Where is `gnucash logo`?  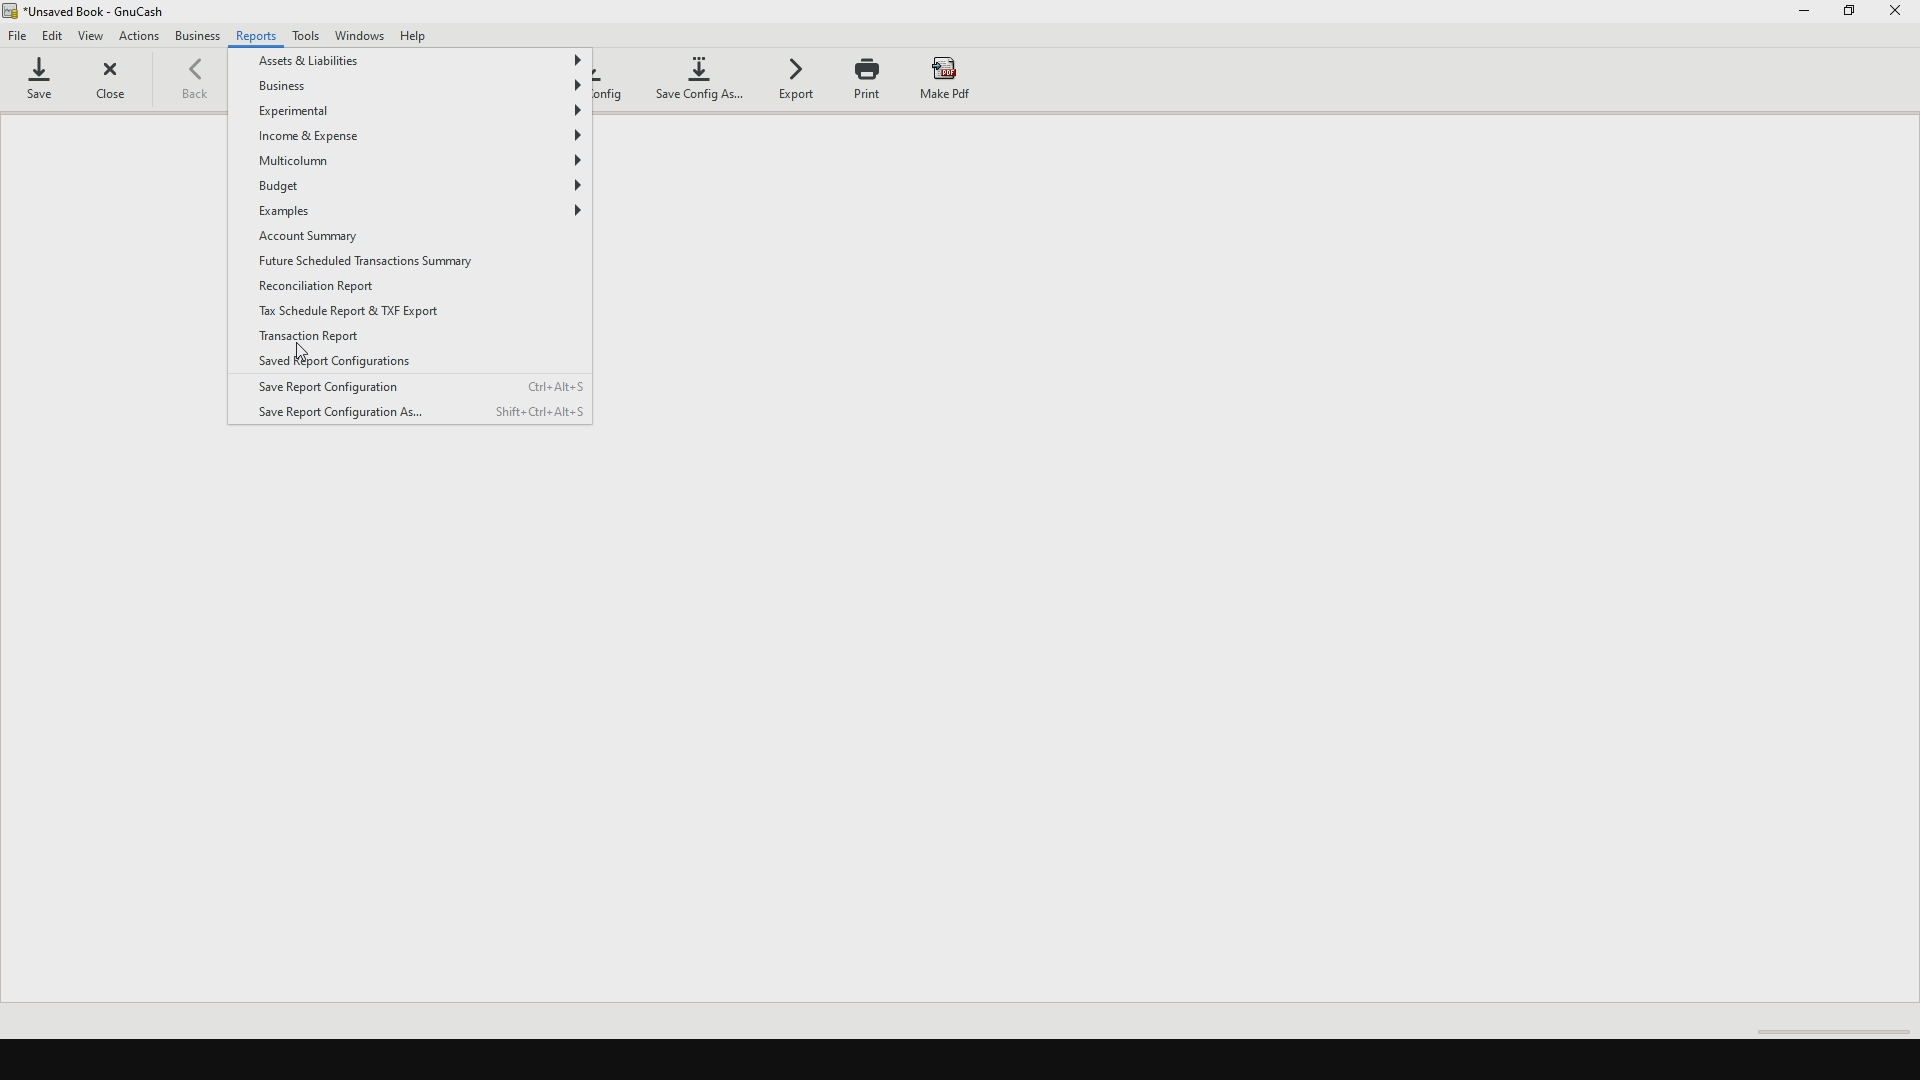
gnucash logo is located at coordinates (14, 13).